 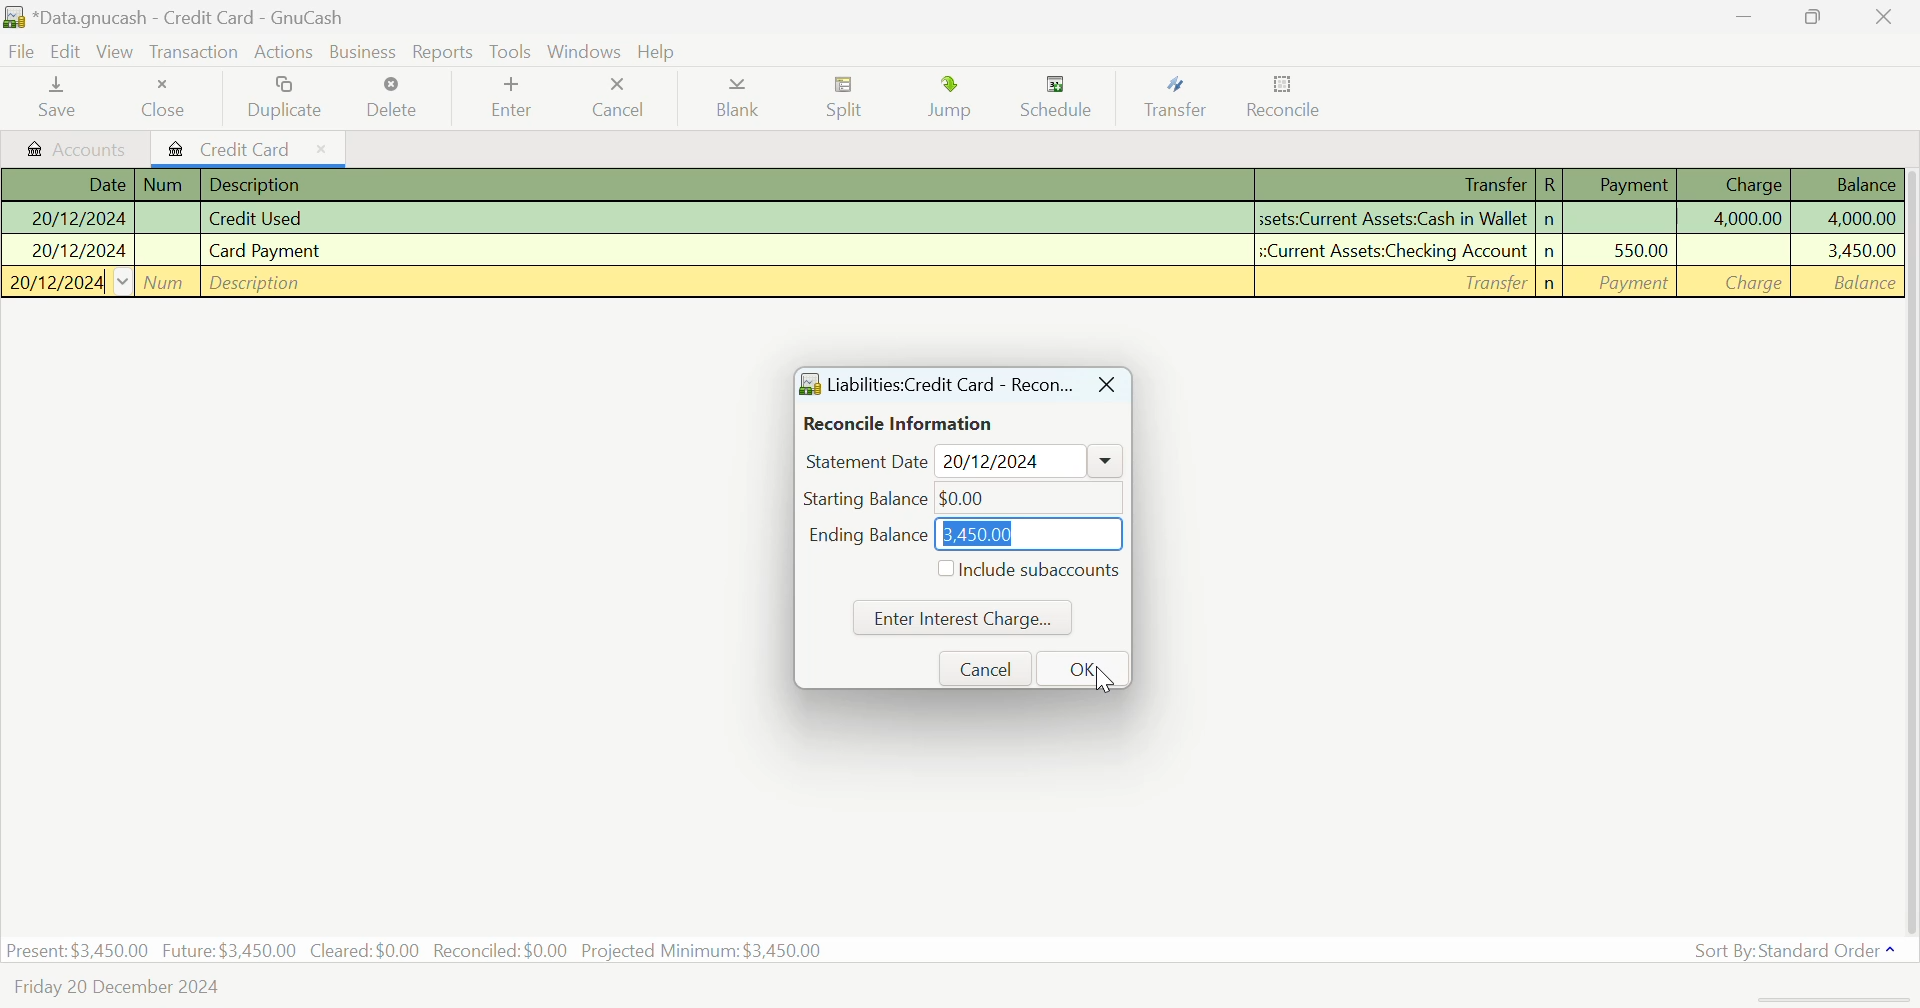 What do you see at coordinates (508, 99) in the screenshot?
I see `Enter` at bounding box center [508, 99].